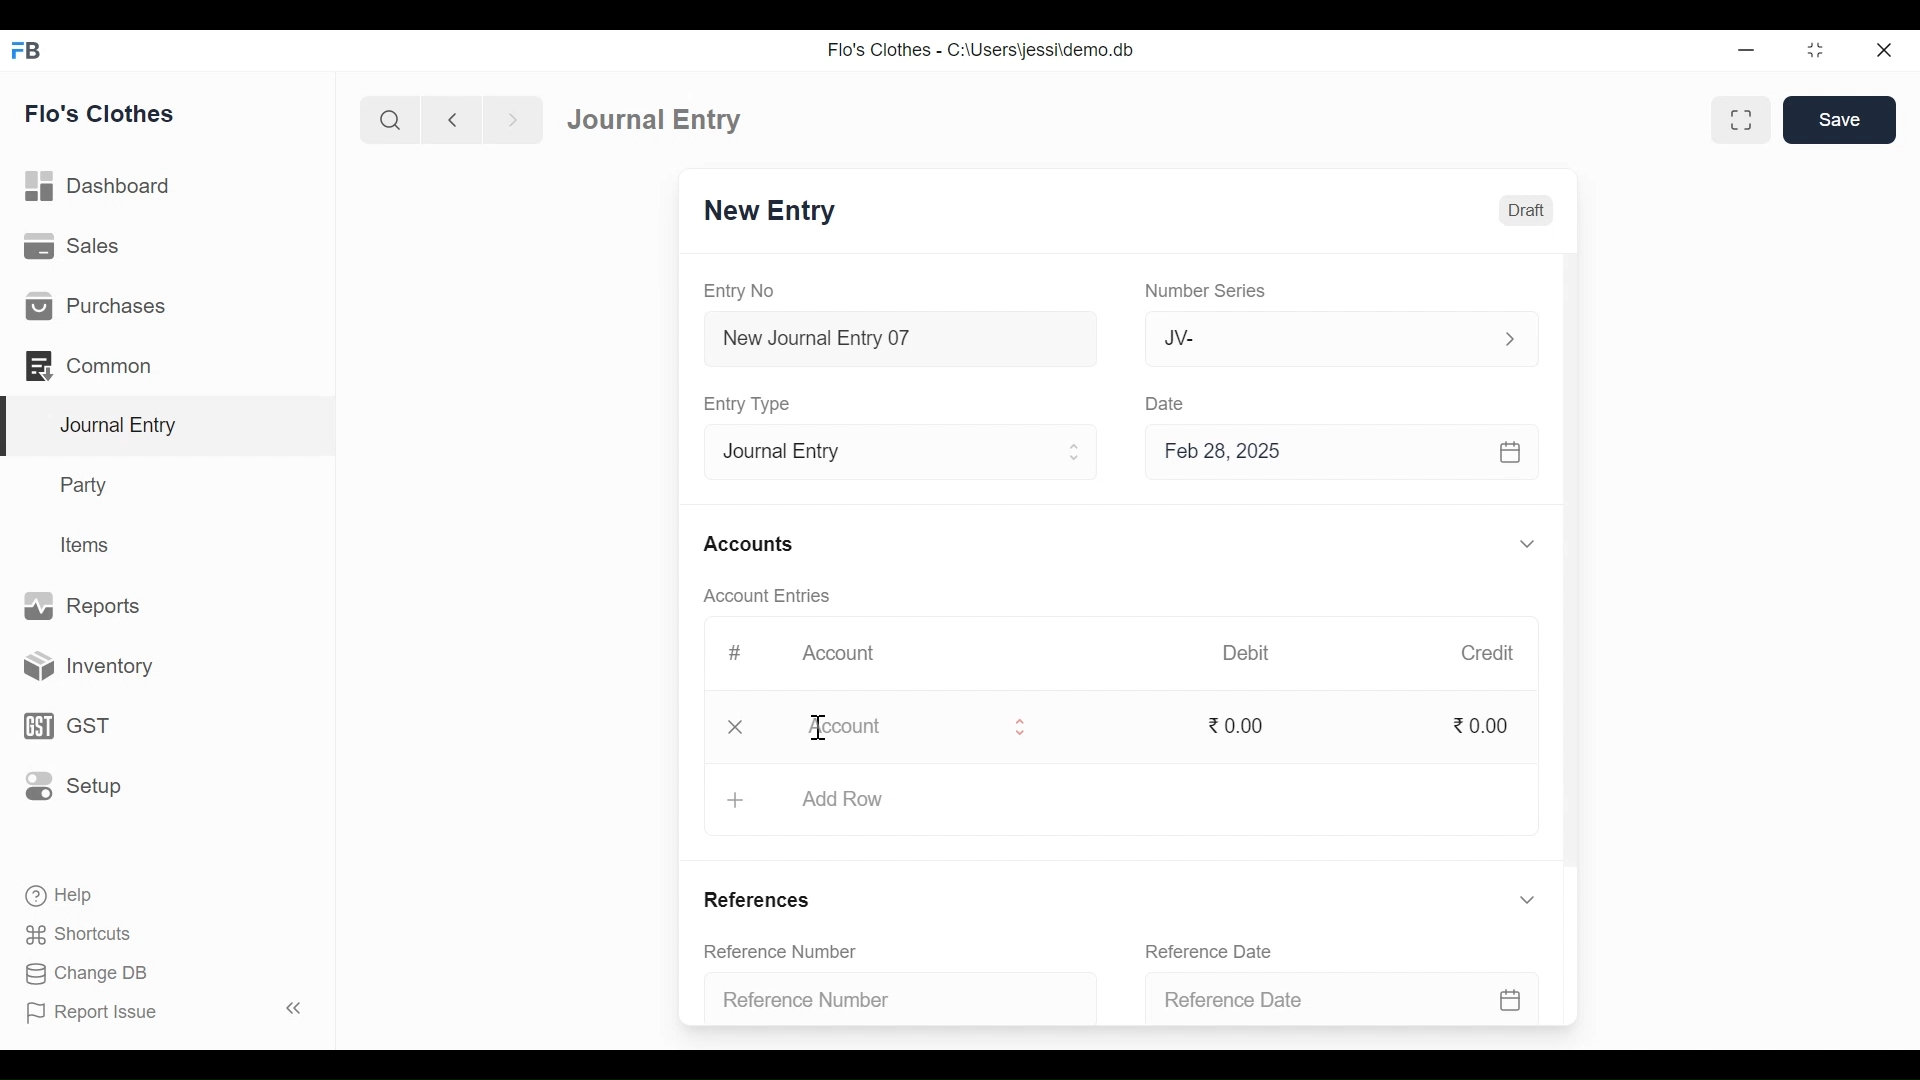  What do you see at coordinates (88, 545) in the screenshot?
I see `Items` at bounding box center [88, 545].